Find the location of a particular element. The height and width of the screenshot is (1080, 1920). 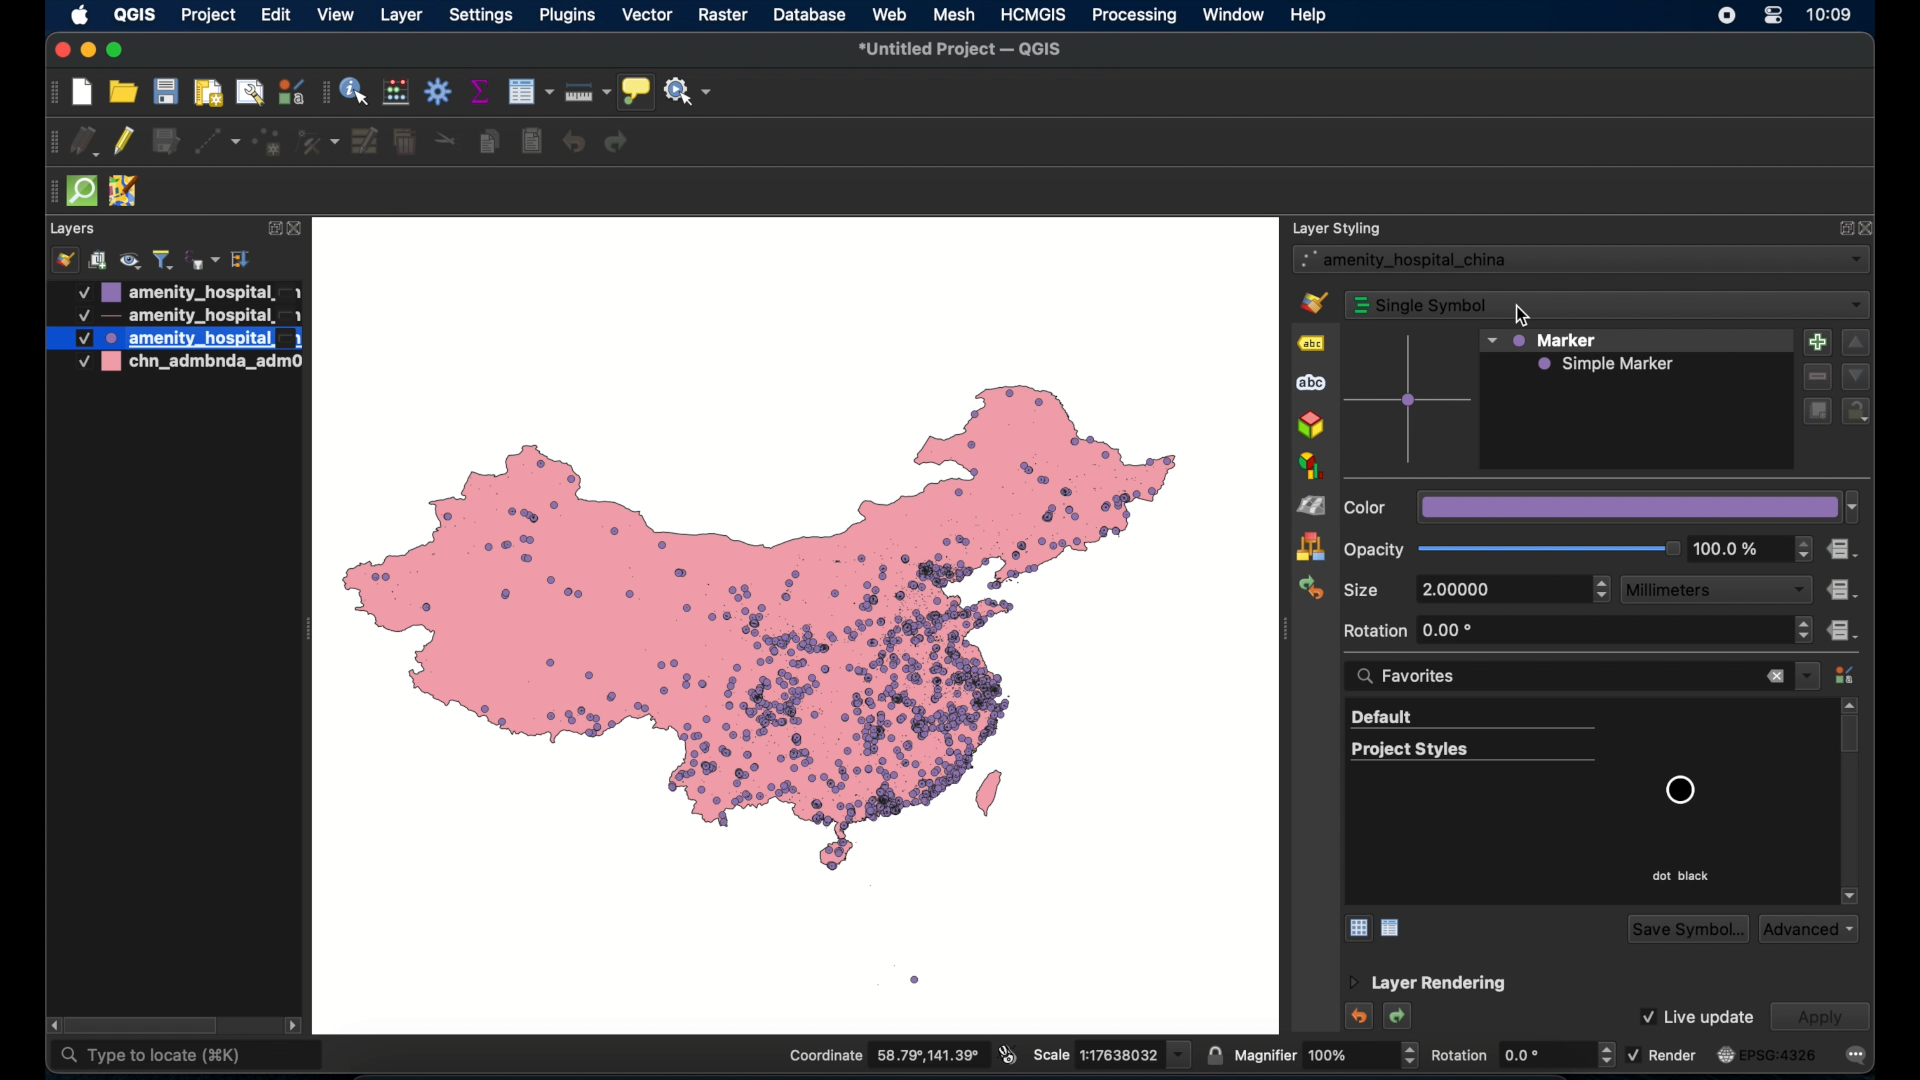

close is located at coordinates (1775, 678).